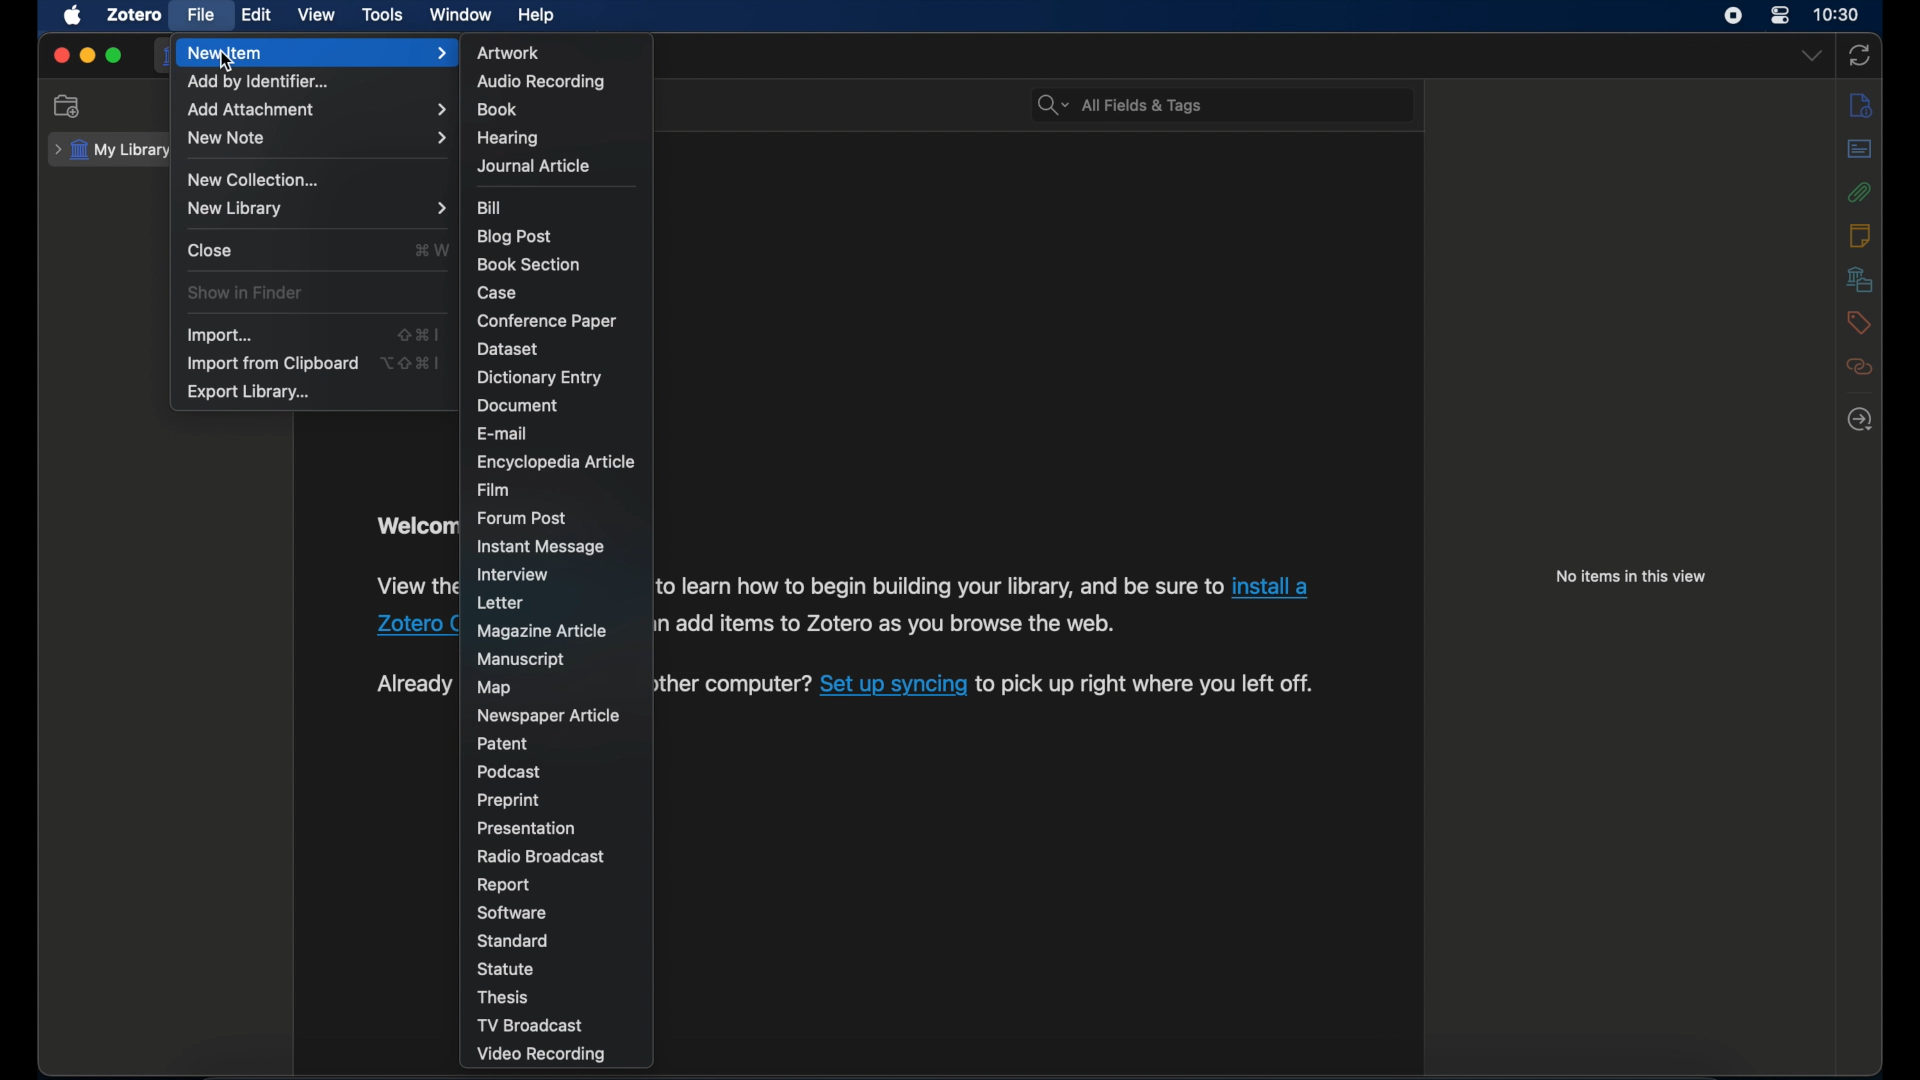 The width and height of the screenshot is (1920, 1080). Describe the element at coordinates (515, 236) in the screenshot. I see `blog post` at that location.